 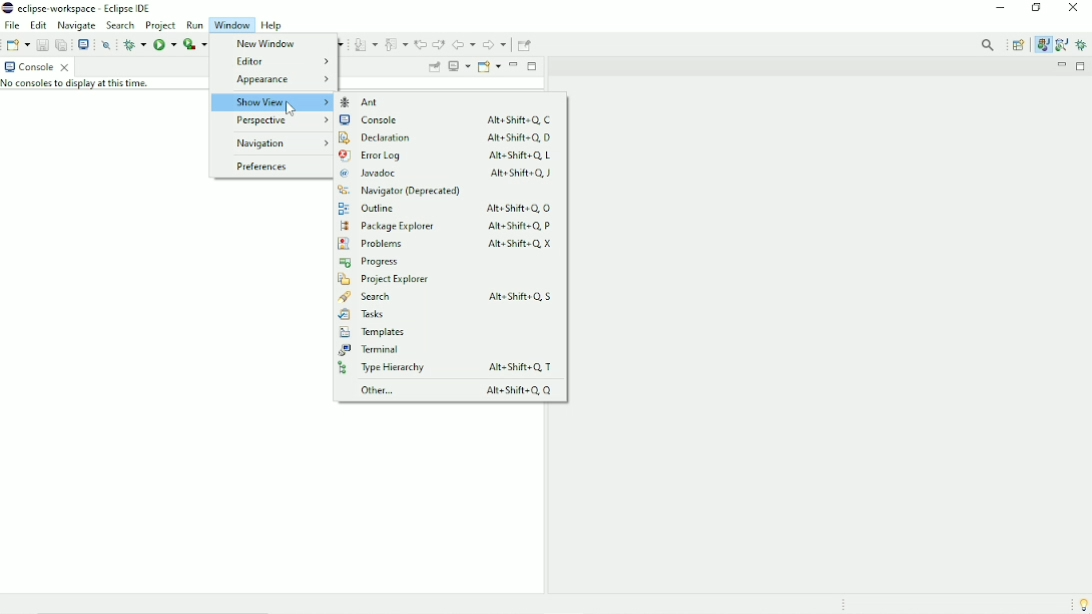 What do you see at coordinates (532, 65) in the screenshot?
I see `Maximize` at bounding box center [532, 65].